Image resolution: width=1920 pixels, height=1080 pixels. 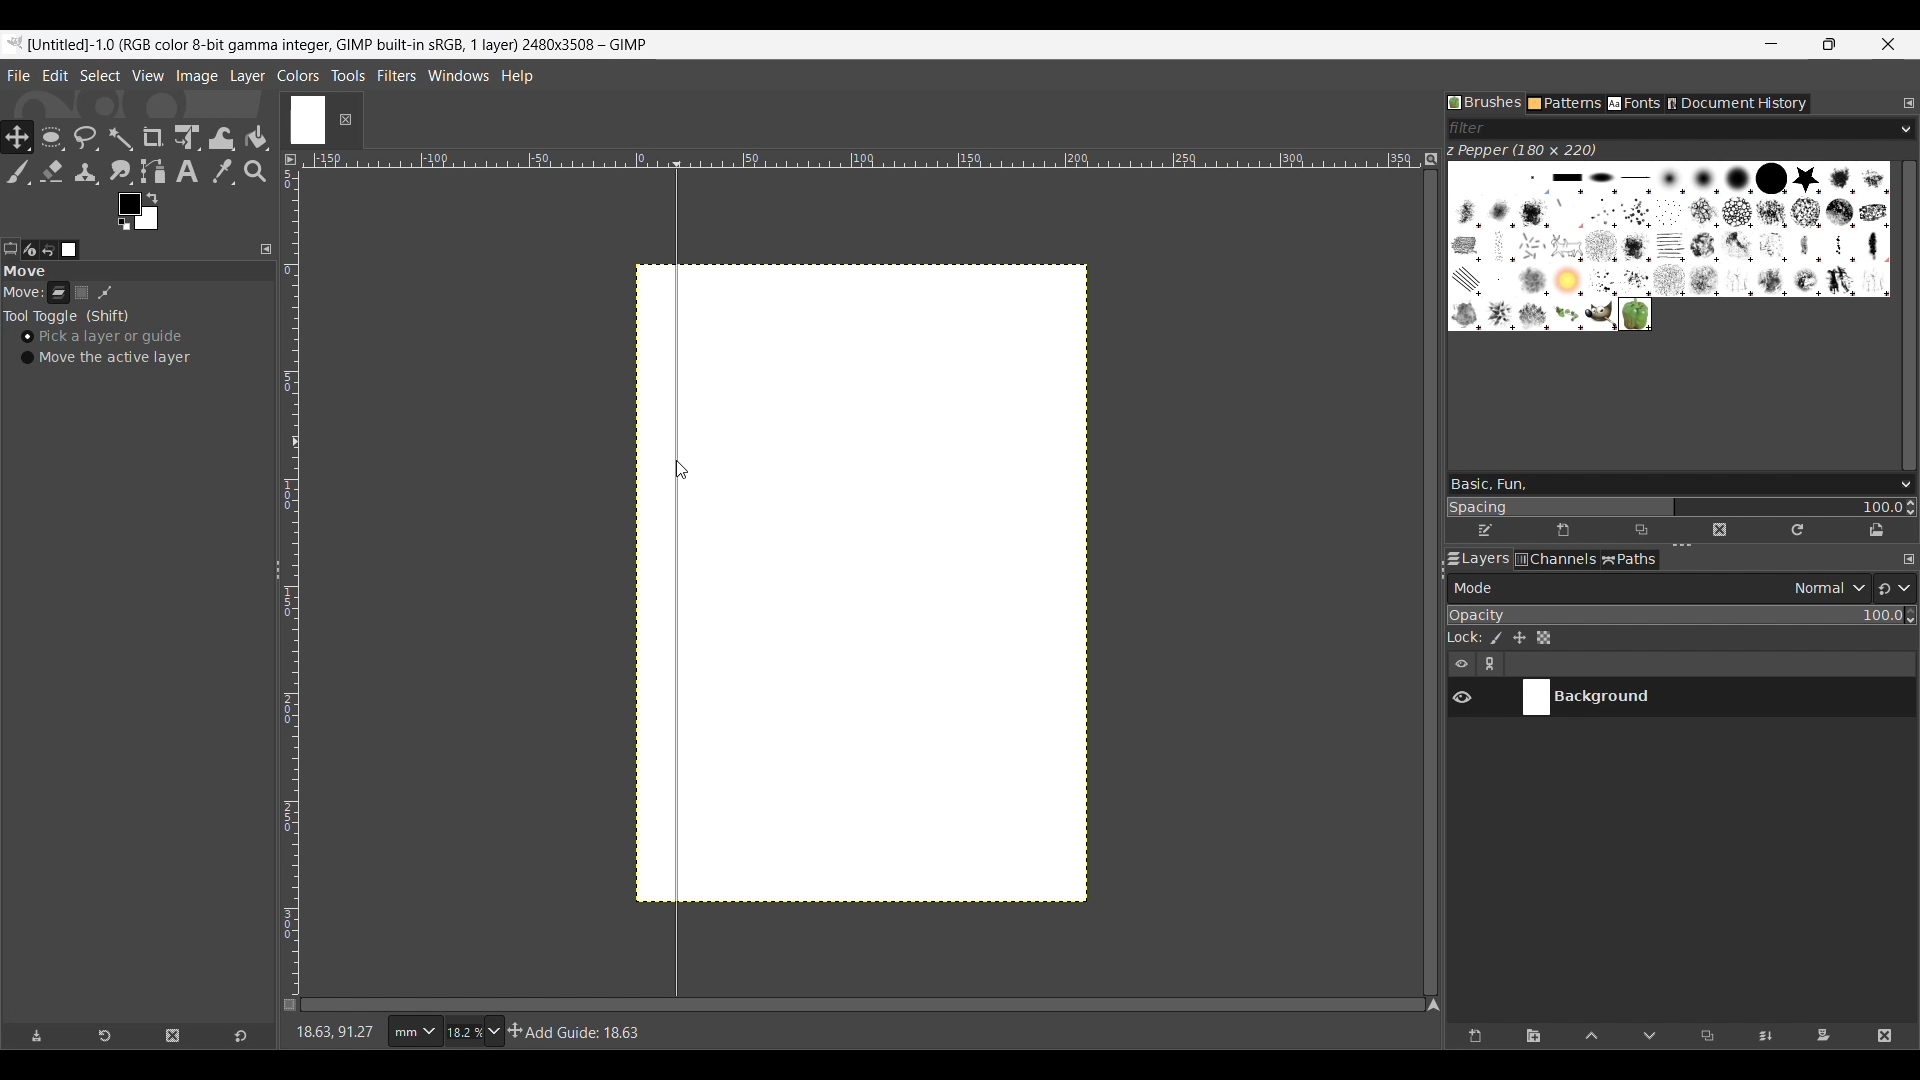 I want to click on Current tab, so click(x=306, y=117).